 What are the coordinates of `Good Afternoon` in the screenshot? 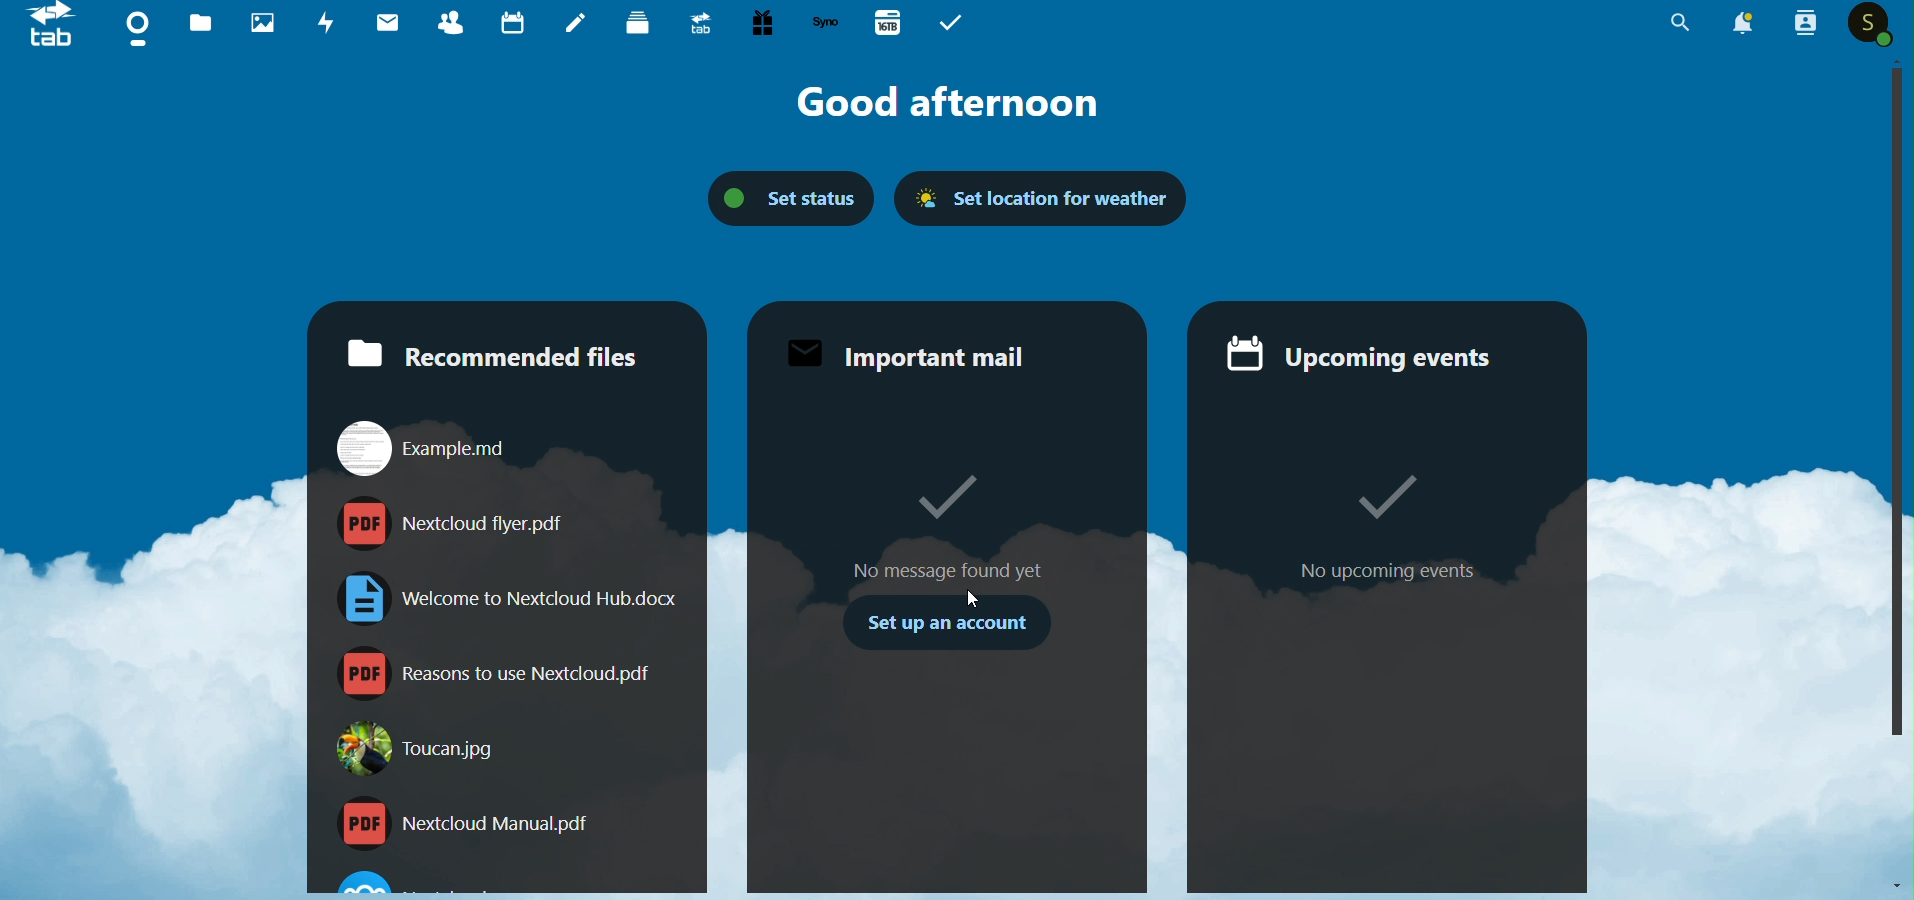 It's located at (947, 104).